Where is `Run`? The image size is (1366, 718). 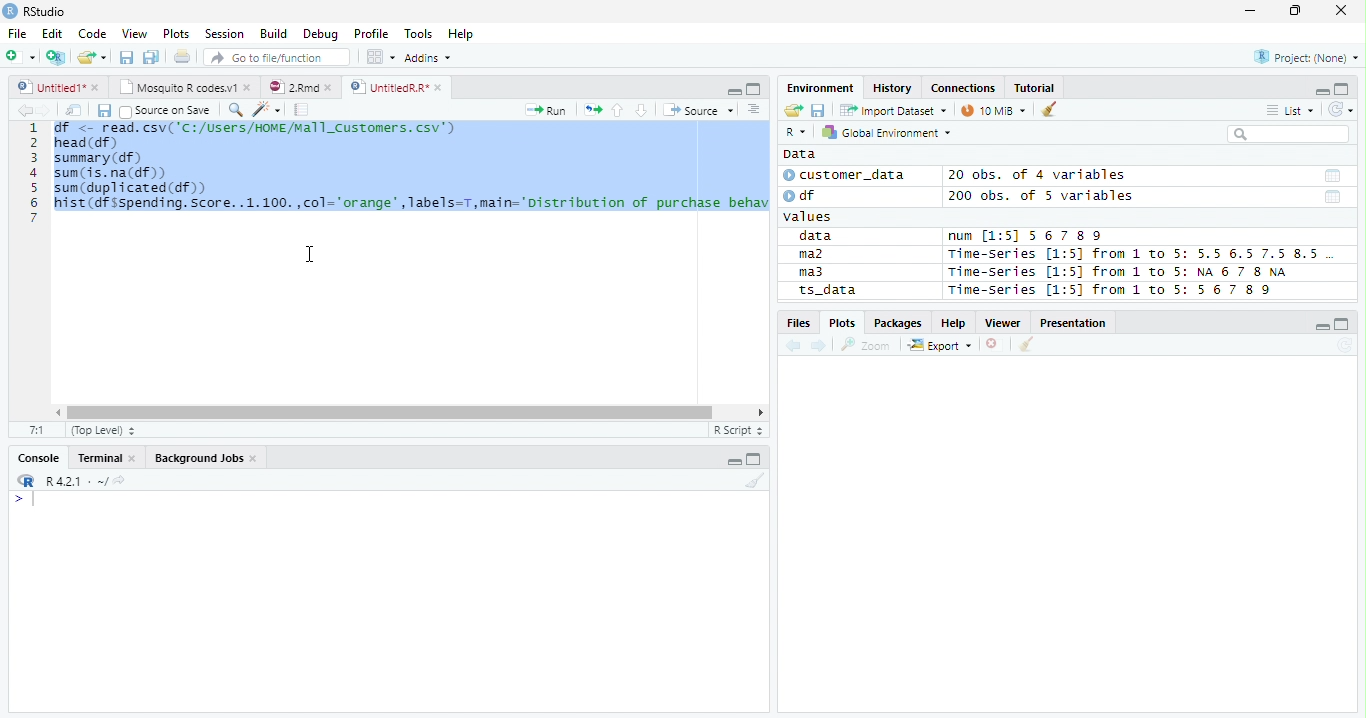 Run is located at coordinates (548, 111).